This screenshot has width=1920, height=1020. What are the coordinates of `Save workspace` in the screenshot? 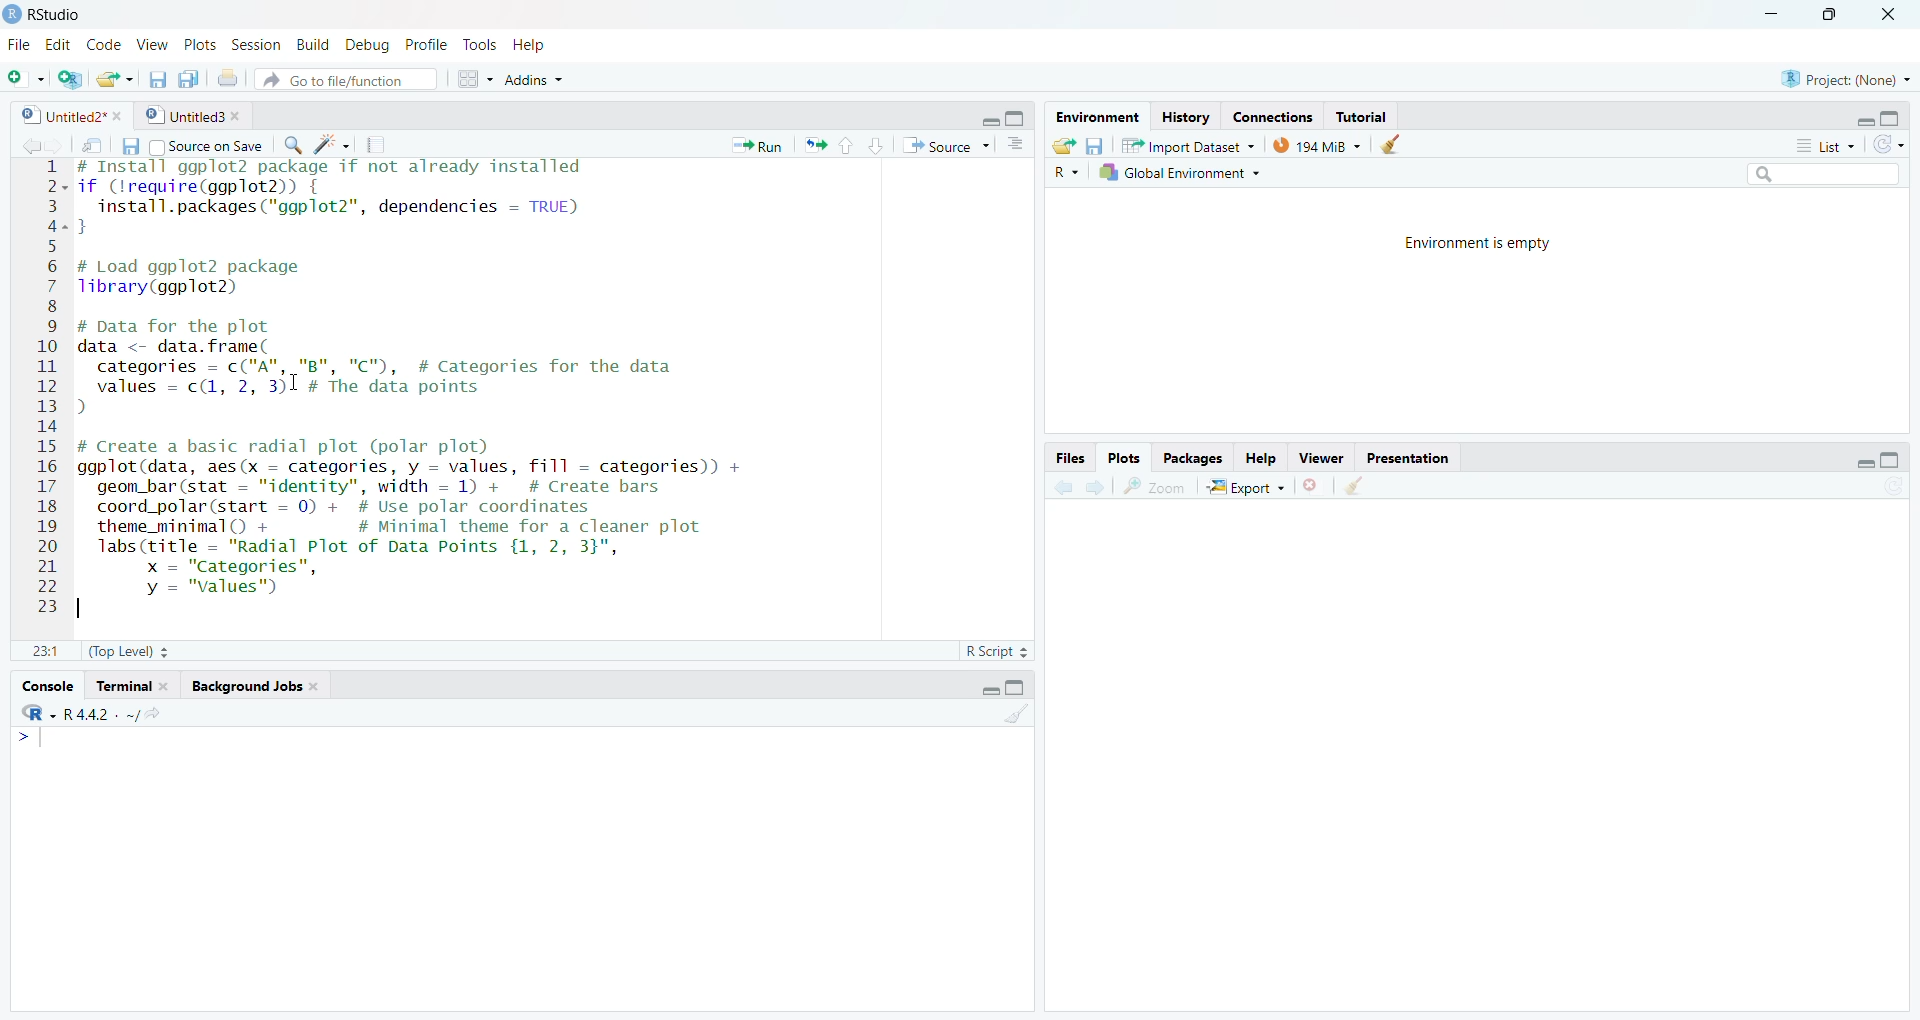 It's located at (1100, 144).